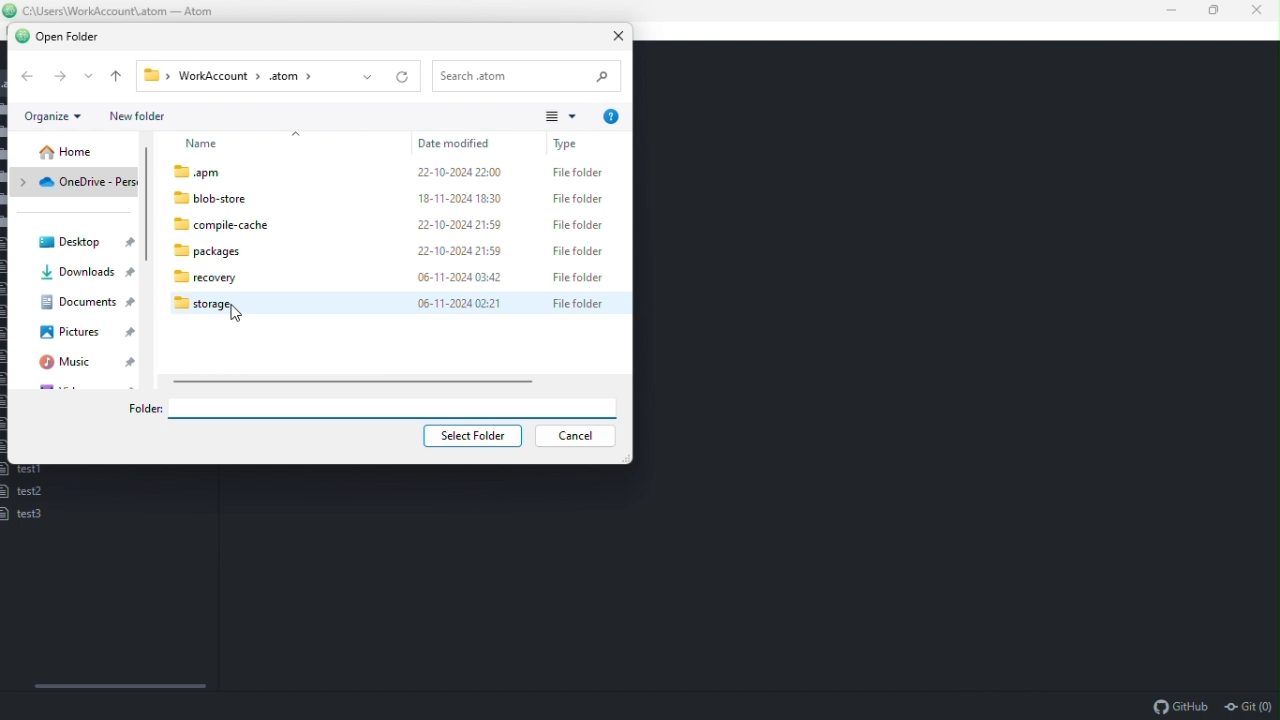 The image size is (1280, 720). I want to click on Pictures, so click(83, 335).